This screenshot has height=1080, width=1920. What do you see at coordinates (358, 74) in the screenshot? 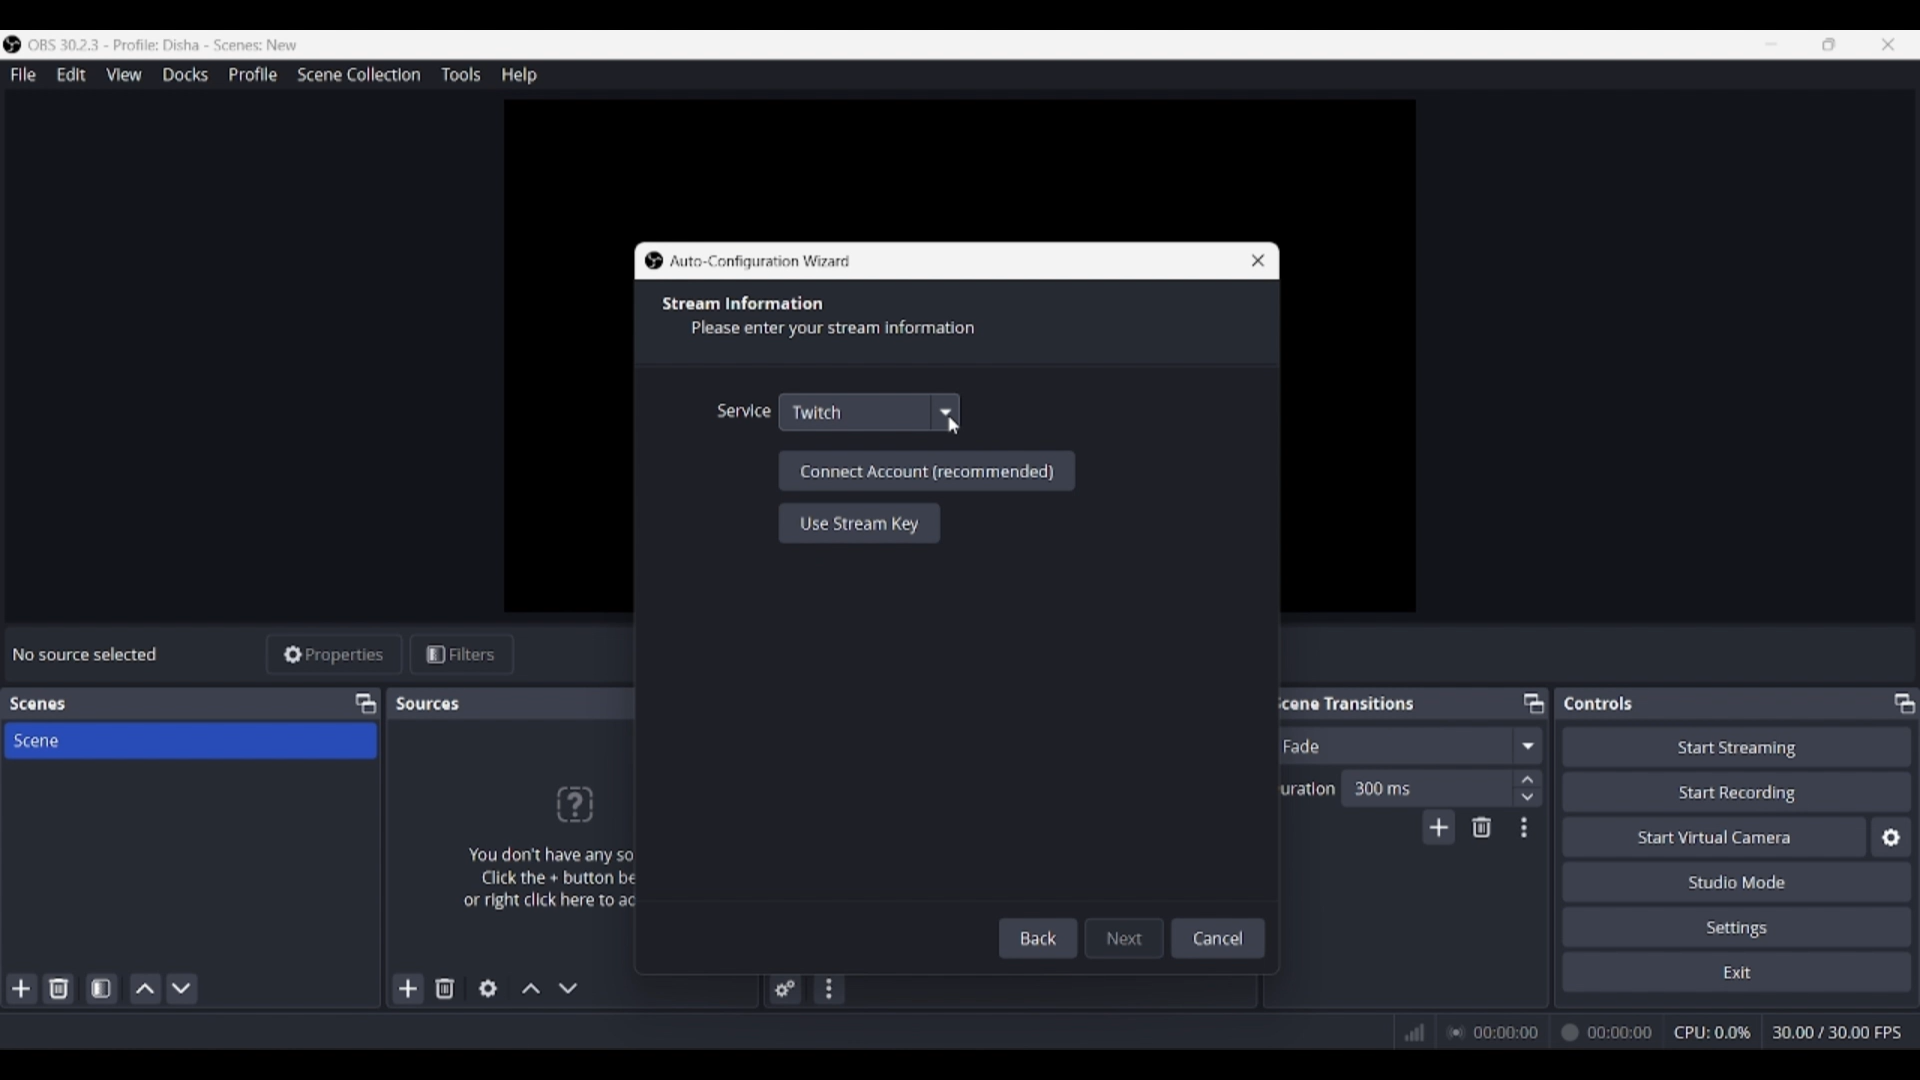
I see `Scene collection menu` at bounding box center [358, 74].